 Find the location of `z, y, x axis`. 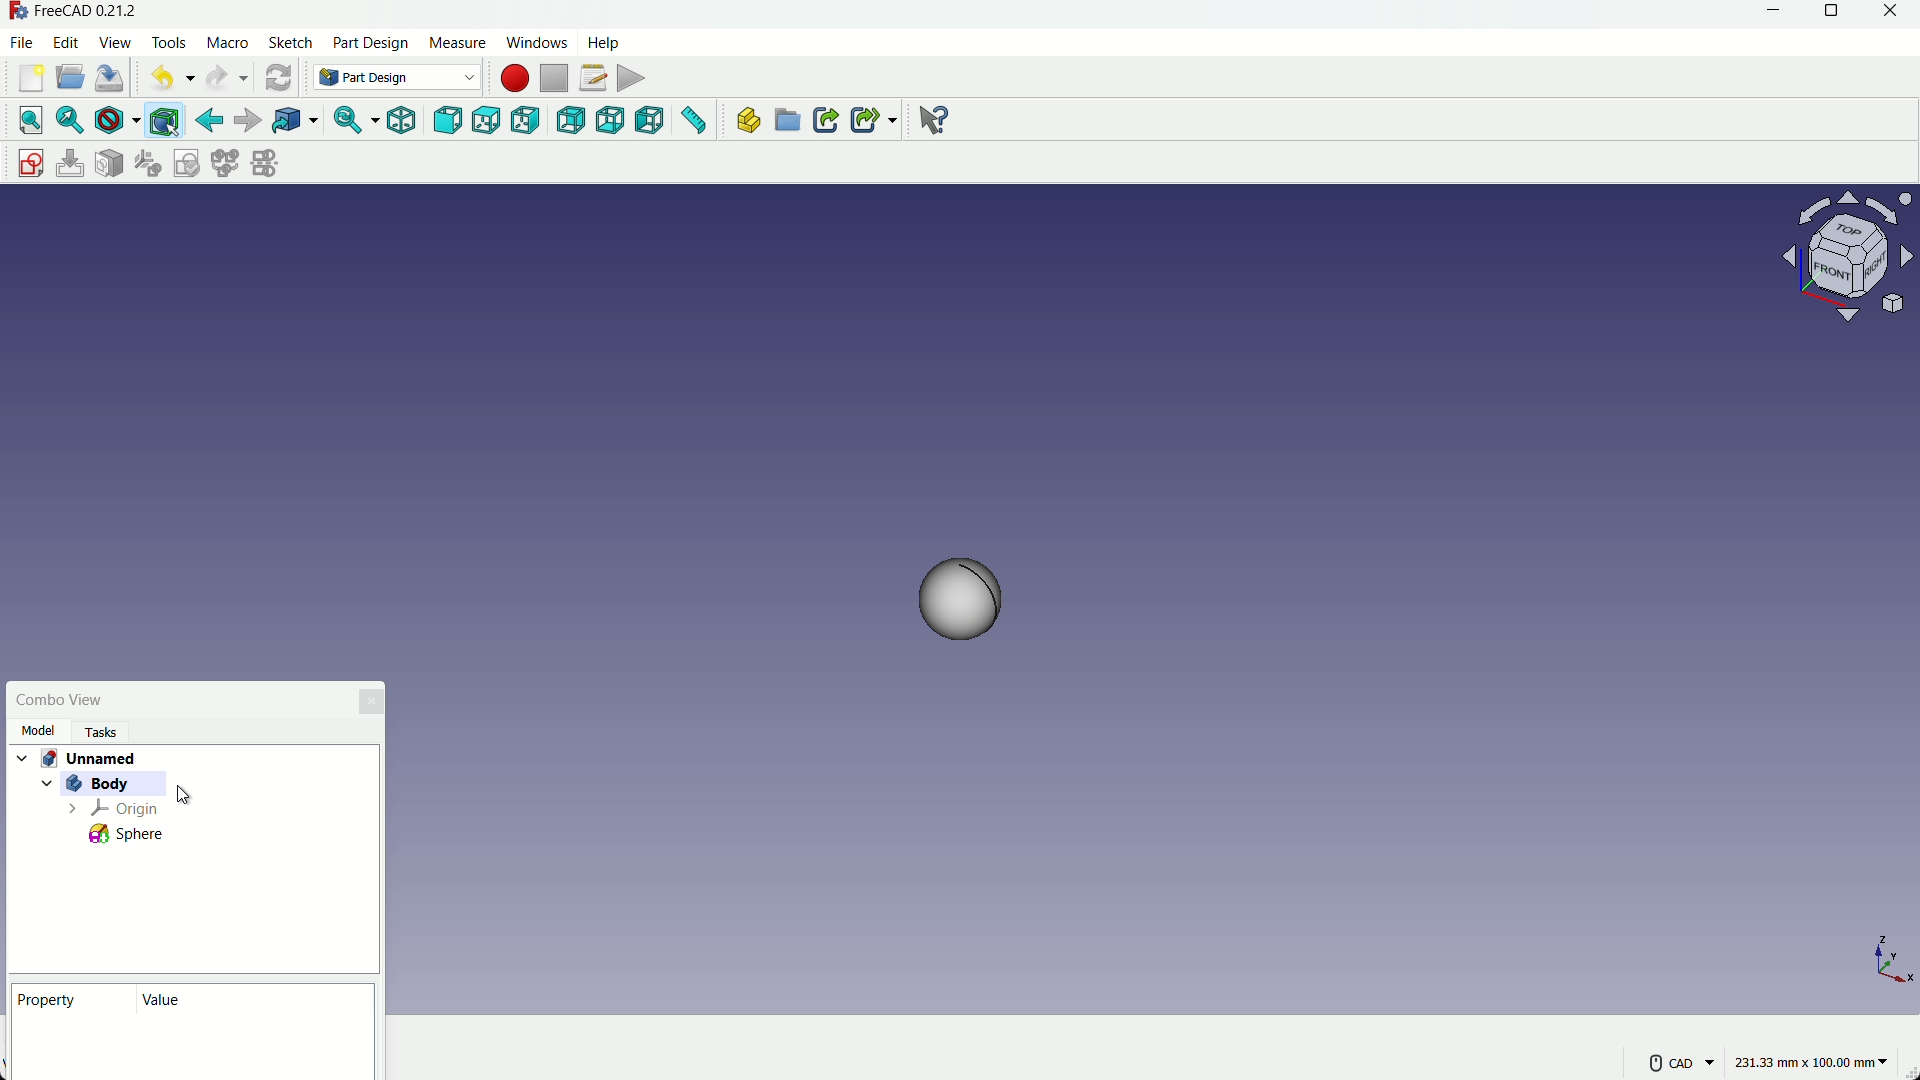

z, y, x axis is located at coordinates (1852, 943).